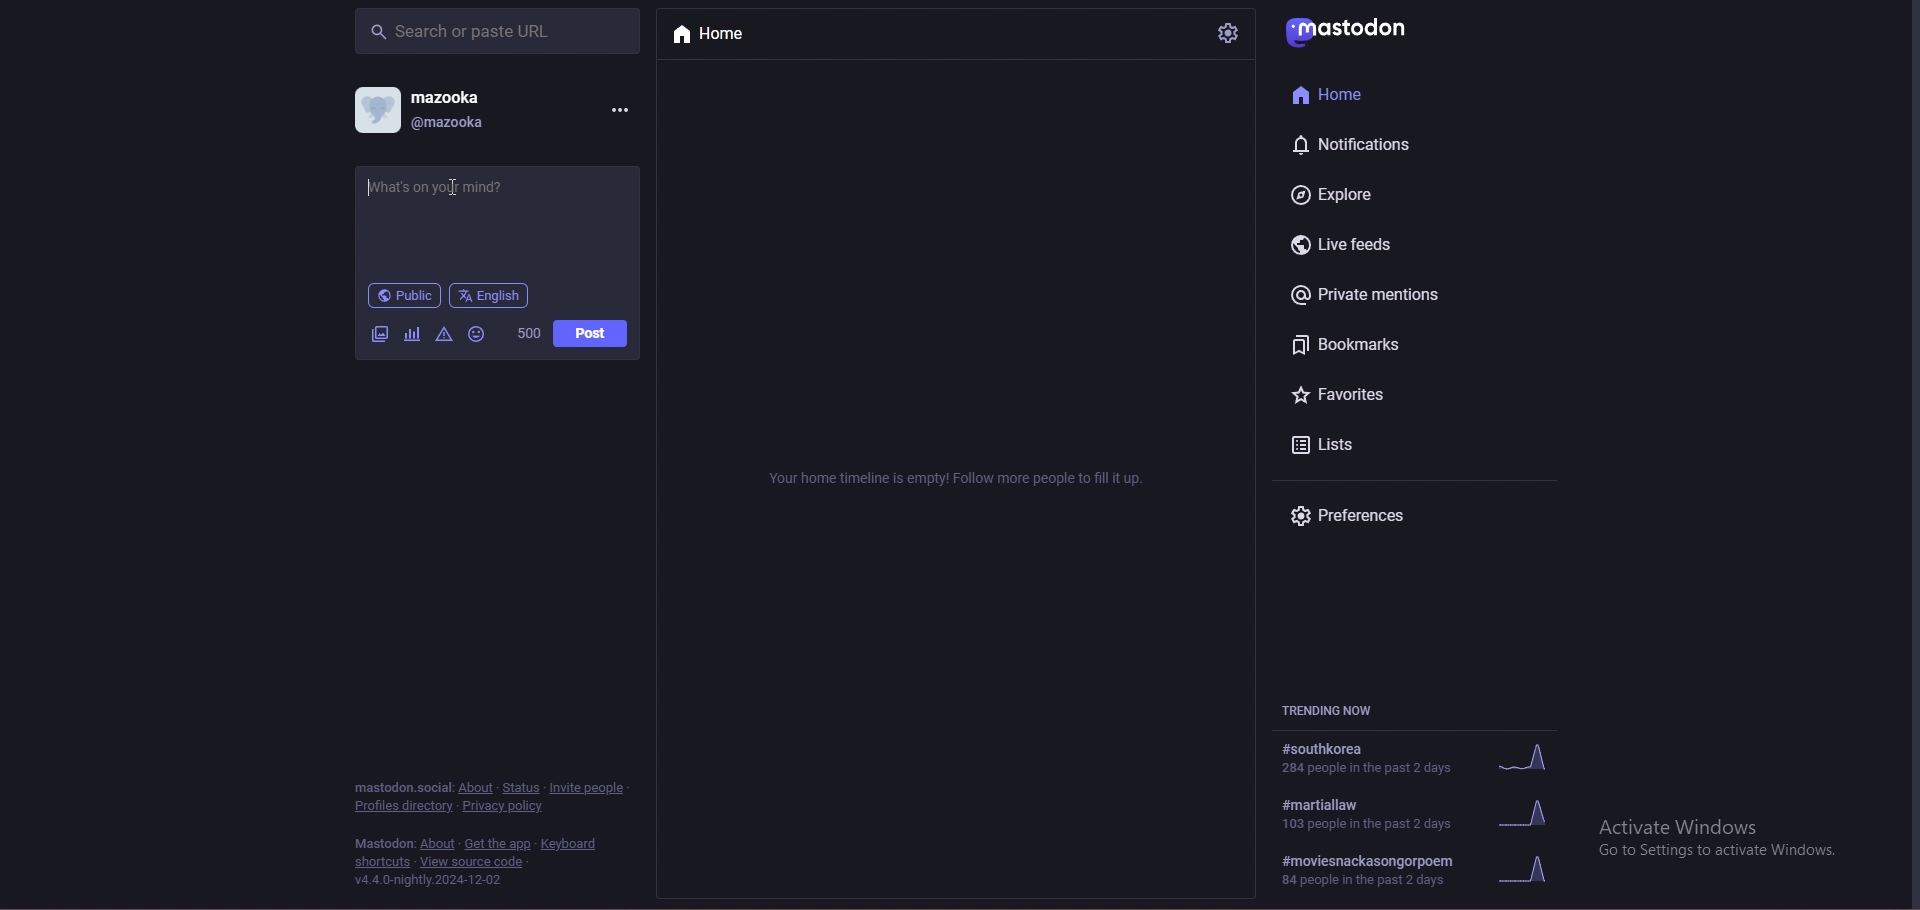 This screenshot has height=910, width=1920. I want to click on shortcuts, so click(382, 862).